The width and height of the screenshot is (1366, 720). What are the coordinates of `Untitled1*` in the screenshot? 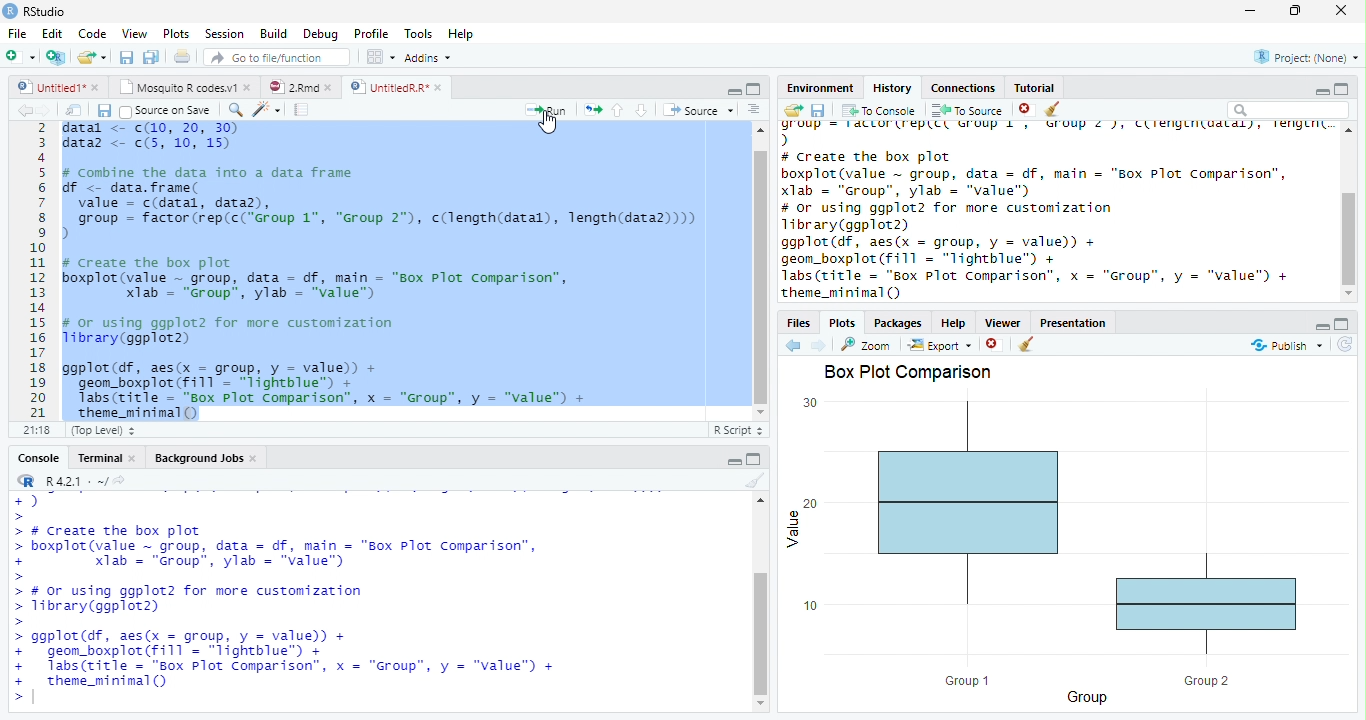 It's located at (49, 87).